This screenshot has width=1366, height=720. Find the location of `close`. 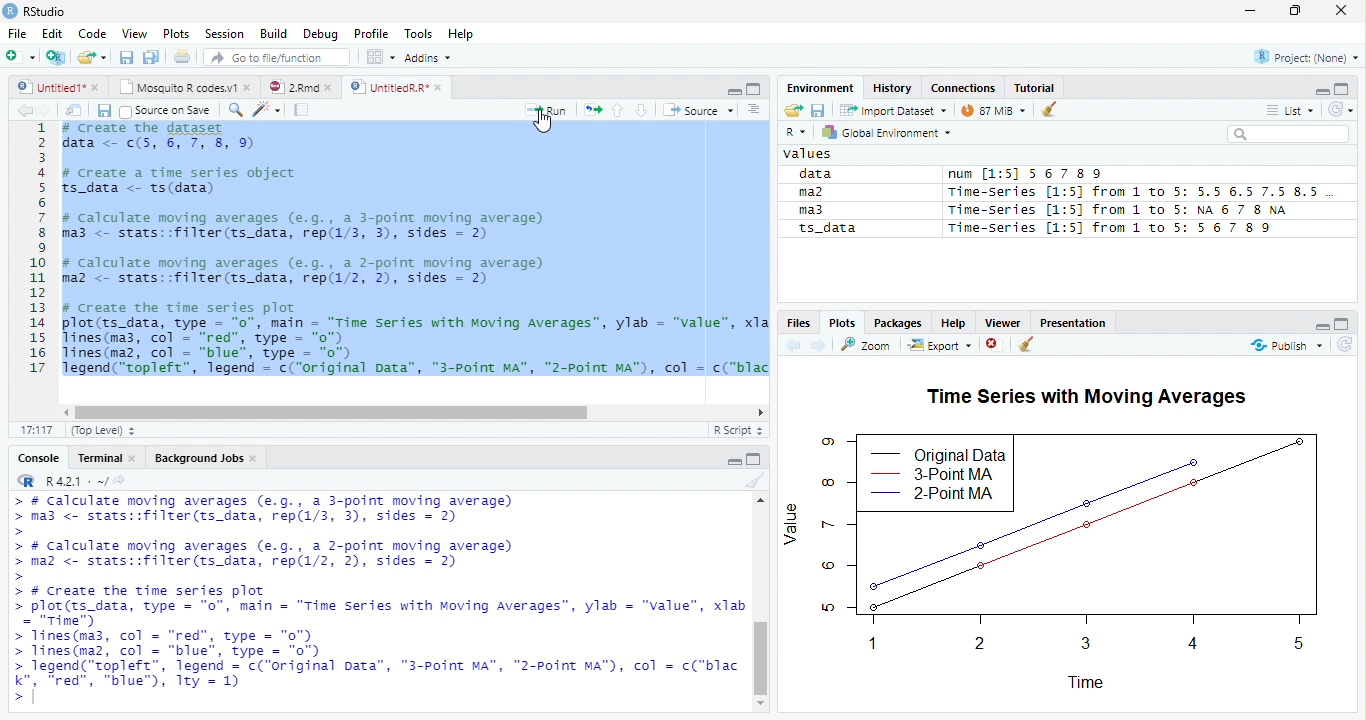

close is located at coordinates (250, 86).